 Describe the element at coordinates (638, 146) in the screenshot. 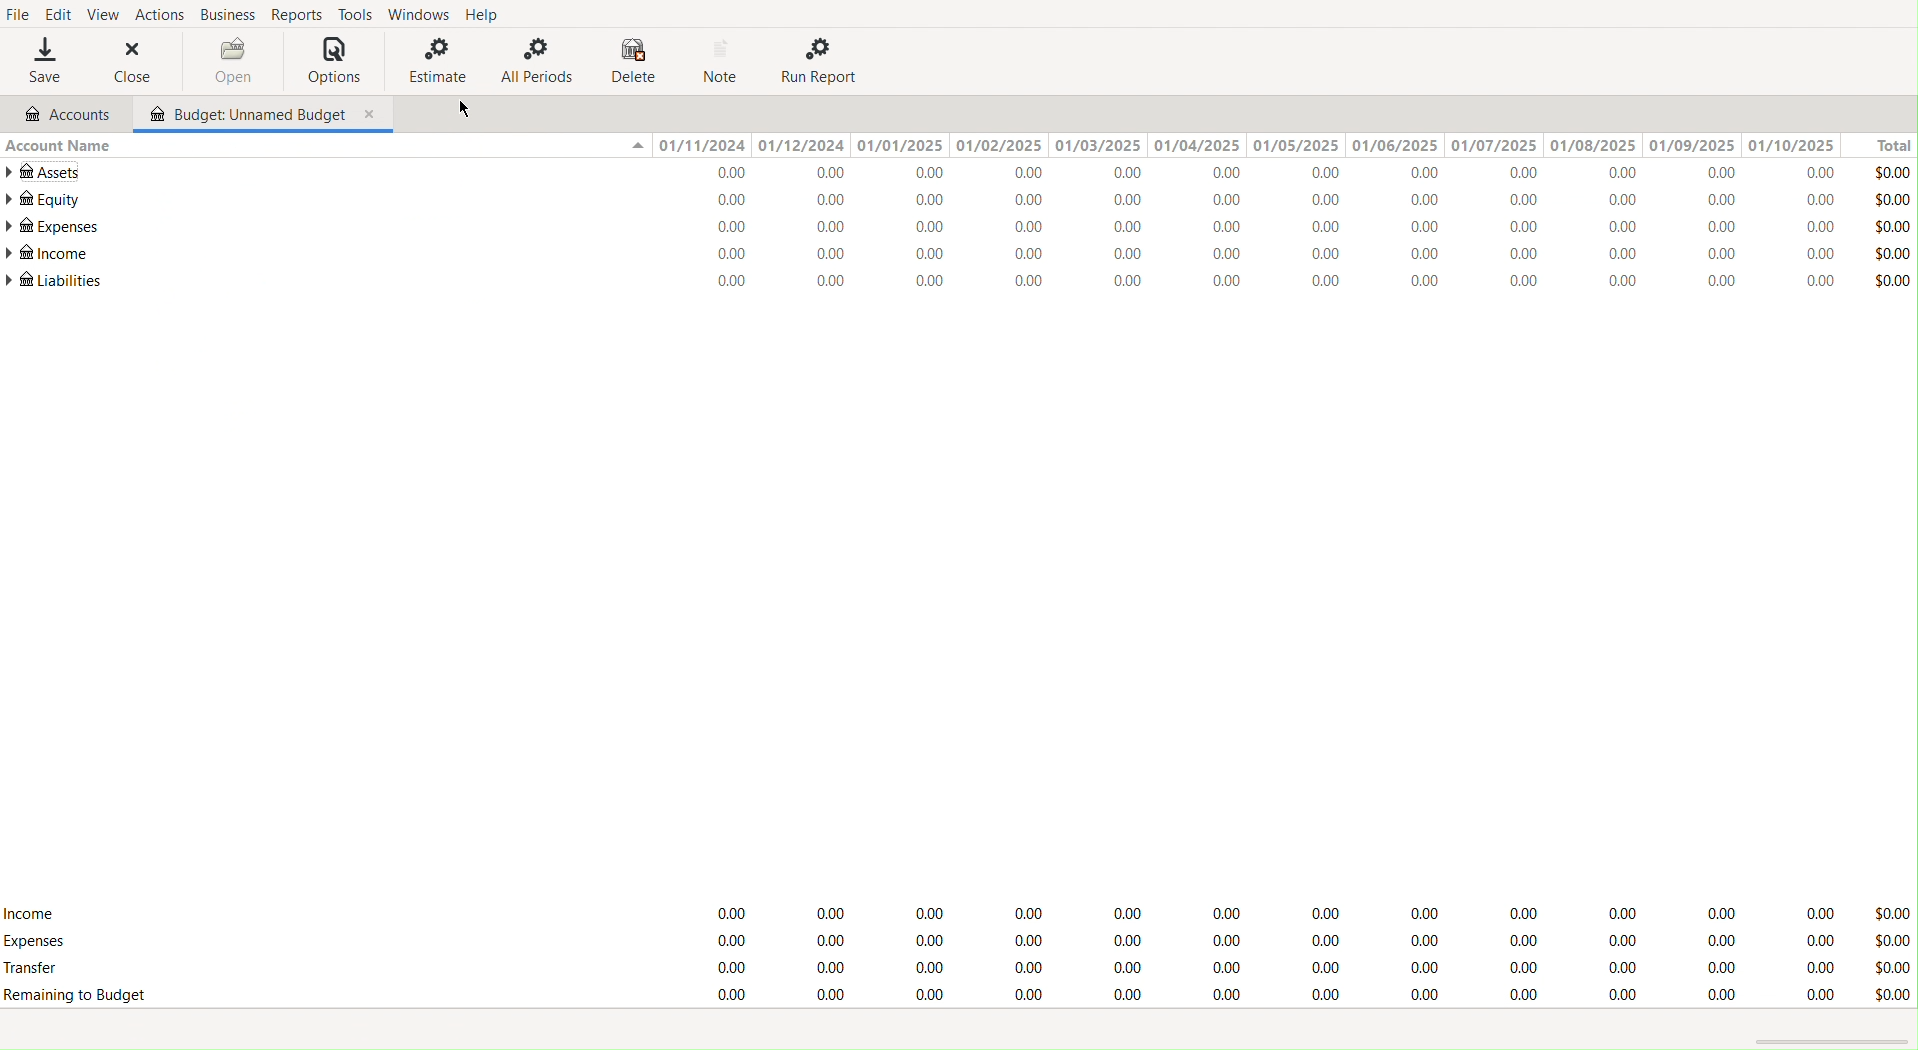

I see `expand or collapse` at that location.